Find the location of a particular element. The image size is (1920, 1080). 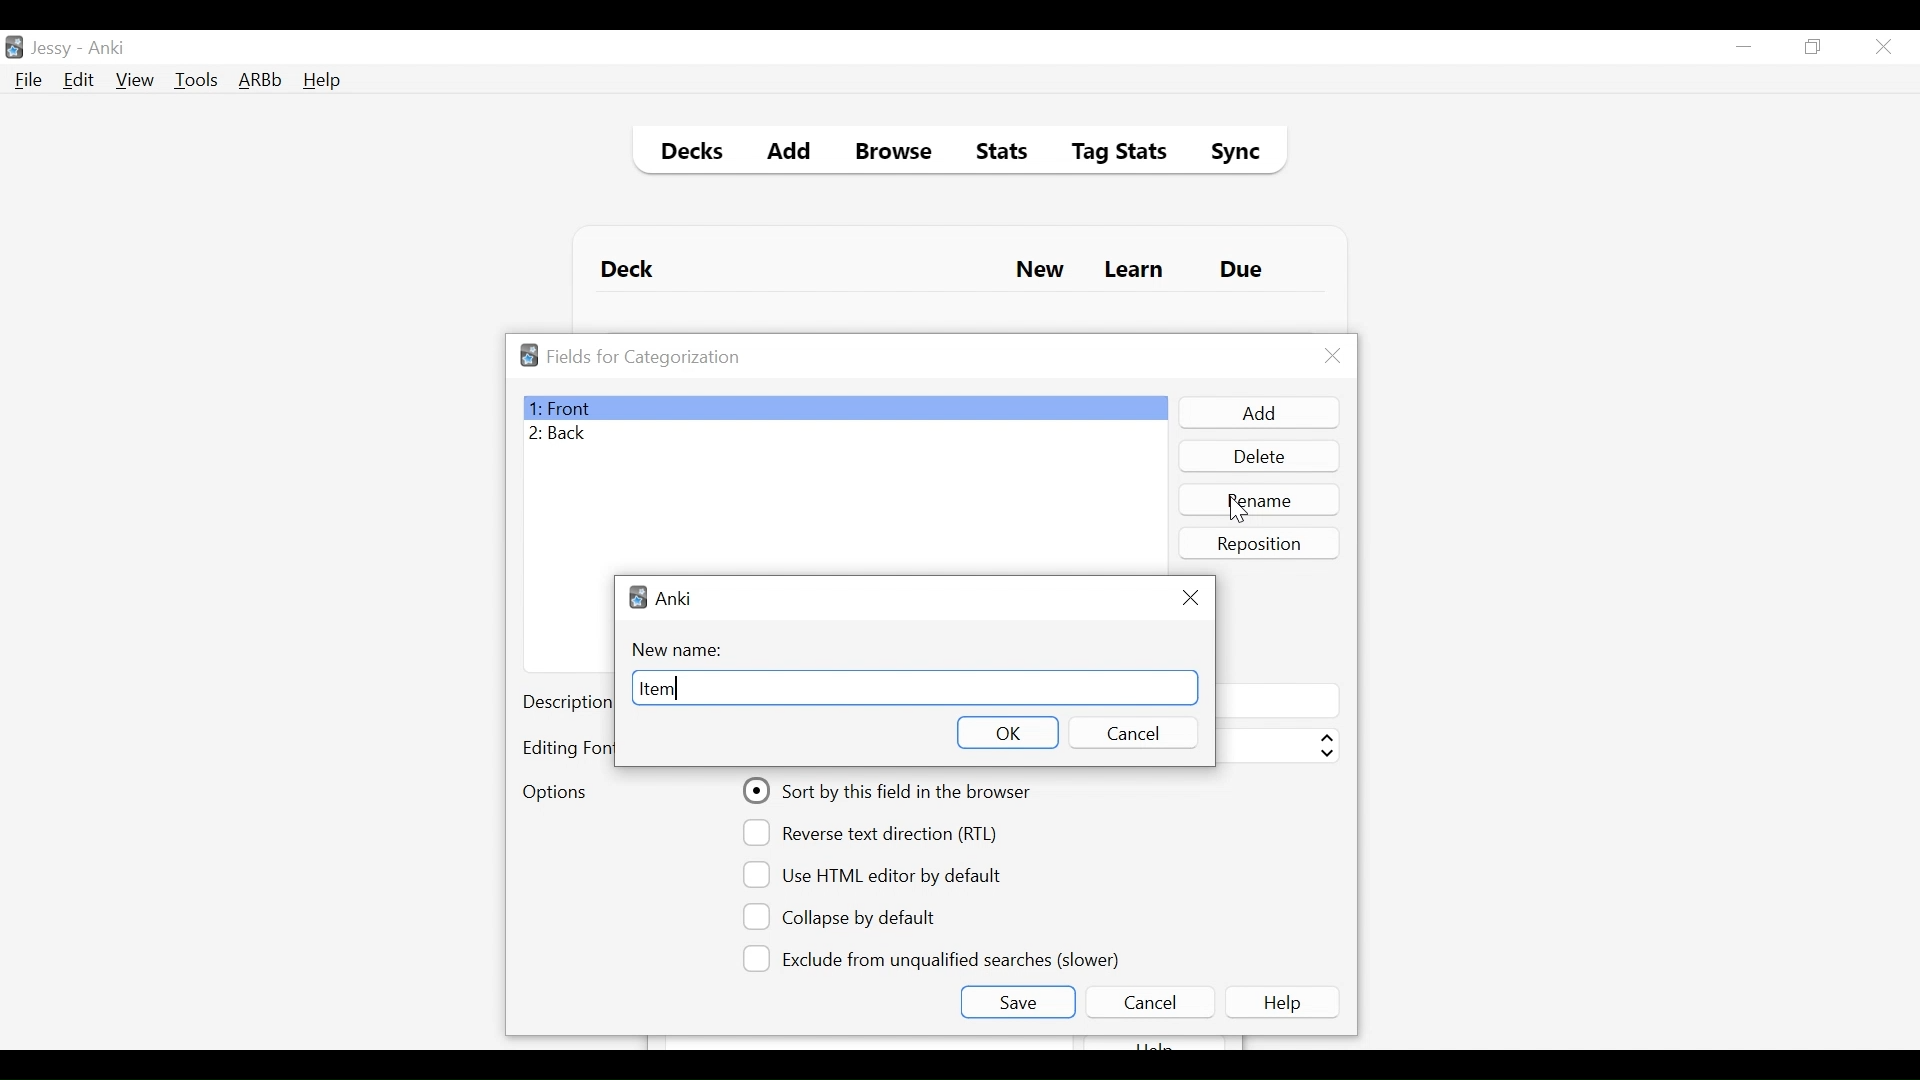

Cancel is located at coordinates (1130, 733).